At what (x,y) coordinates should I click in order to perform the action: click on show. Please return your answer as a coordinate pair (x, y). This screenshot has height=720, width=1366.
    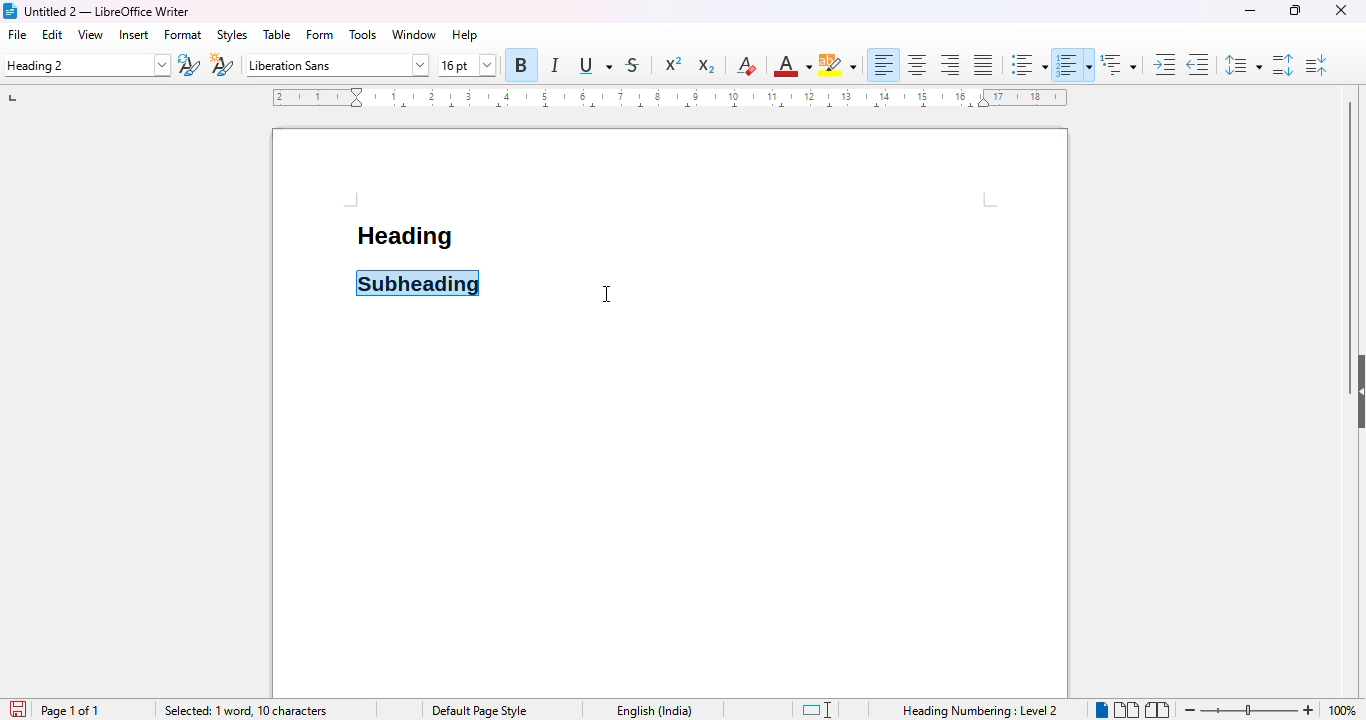
    Looking at the image, I should click on (1357, 391).